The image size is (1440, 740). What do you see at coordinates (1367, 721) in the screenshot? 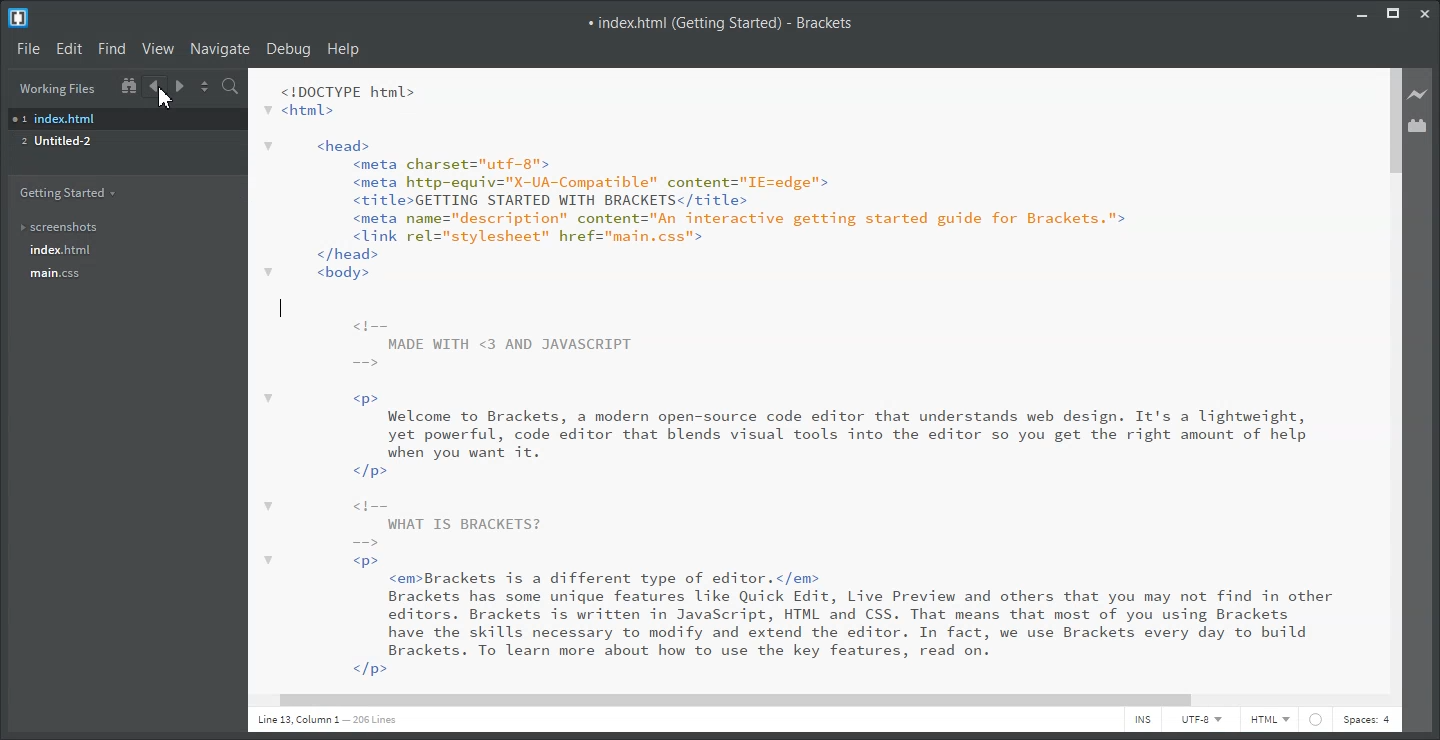
I see `Spaces` at bounding box center [1367, 721].